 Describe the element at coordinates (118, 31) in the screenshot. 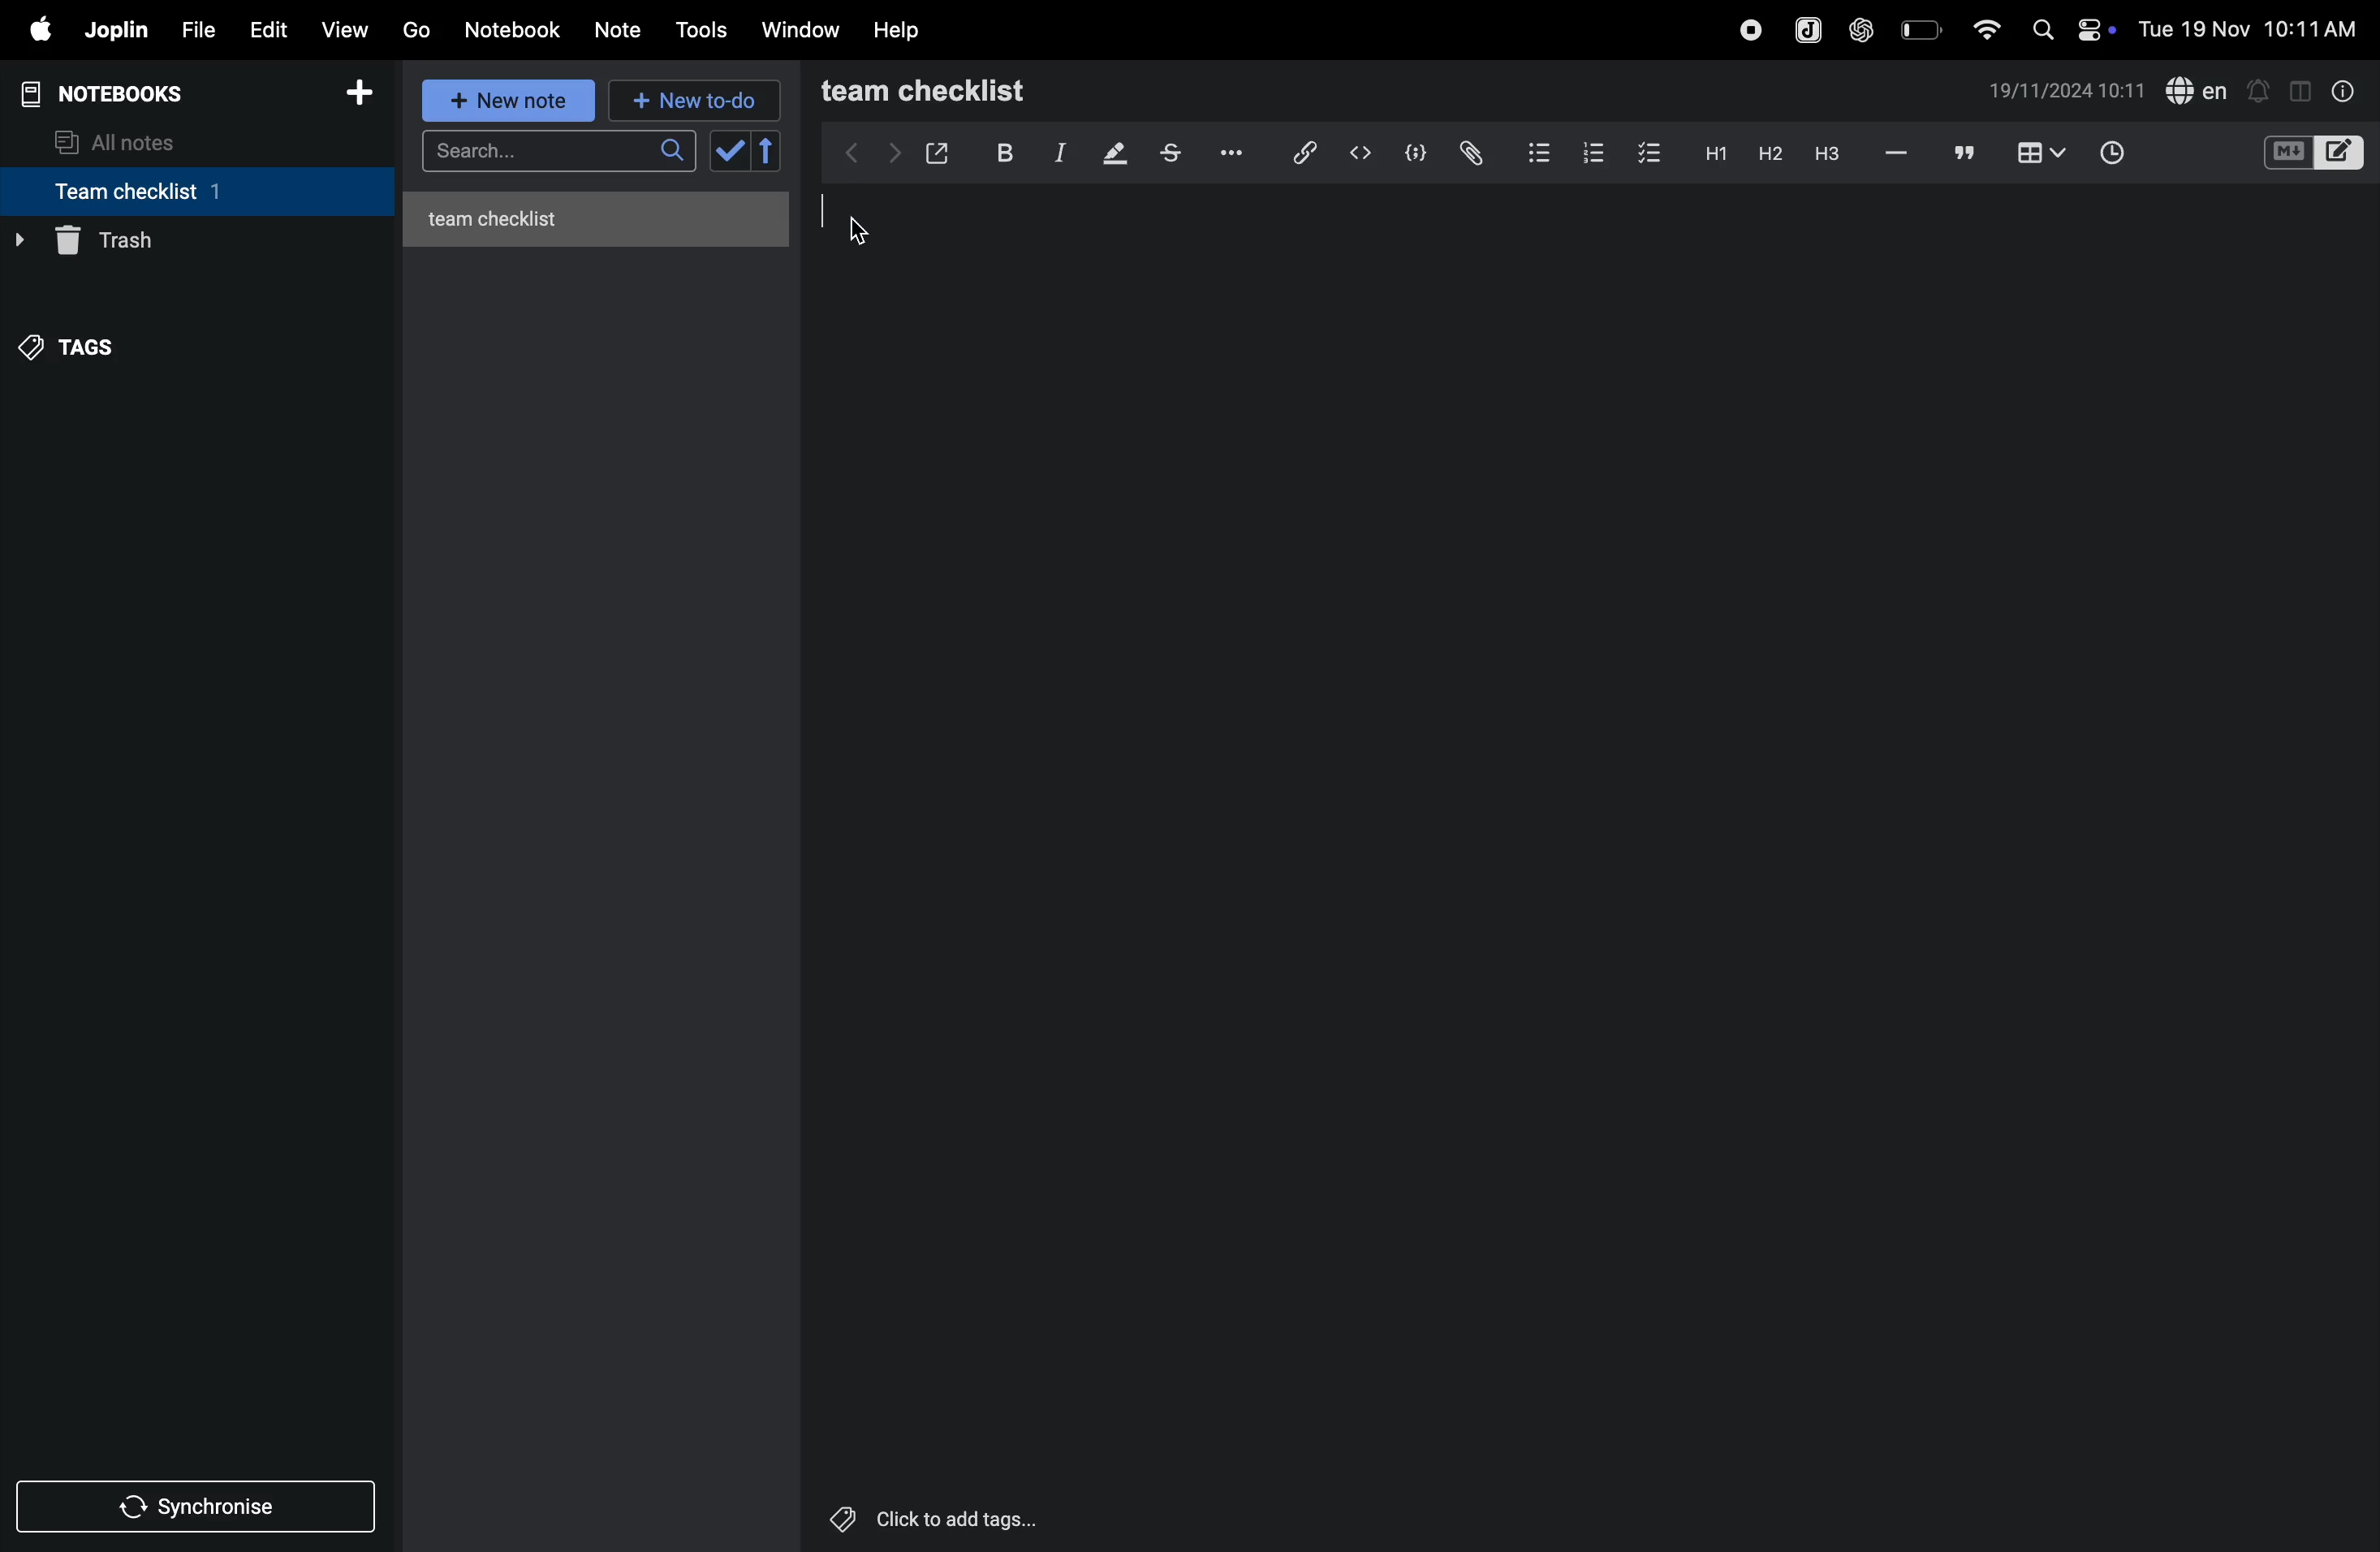

I see `joplin` at that location.